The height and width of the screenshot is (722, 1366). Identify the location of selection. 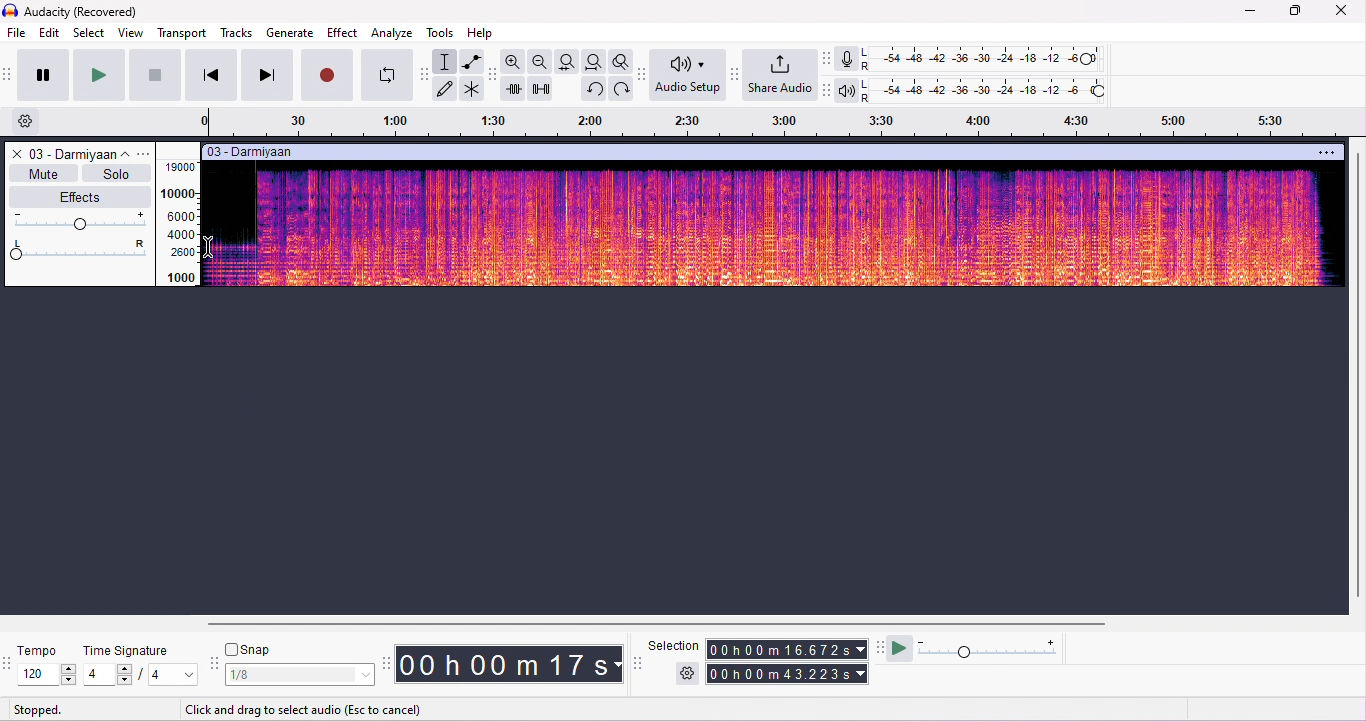
(447, 62).